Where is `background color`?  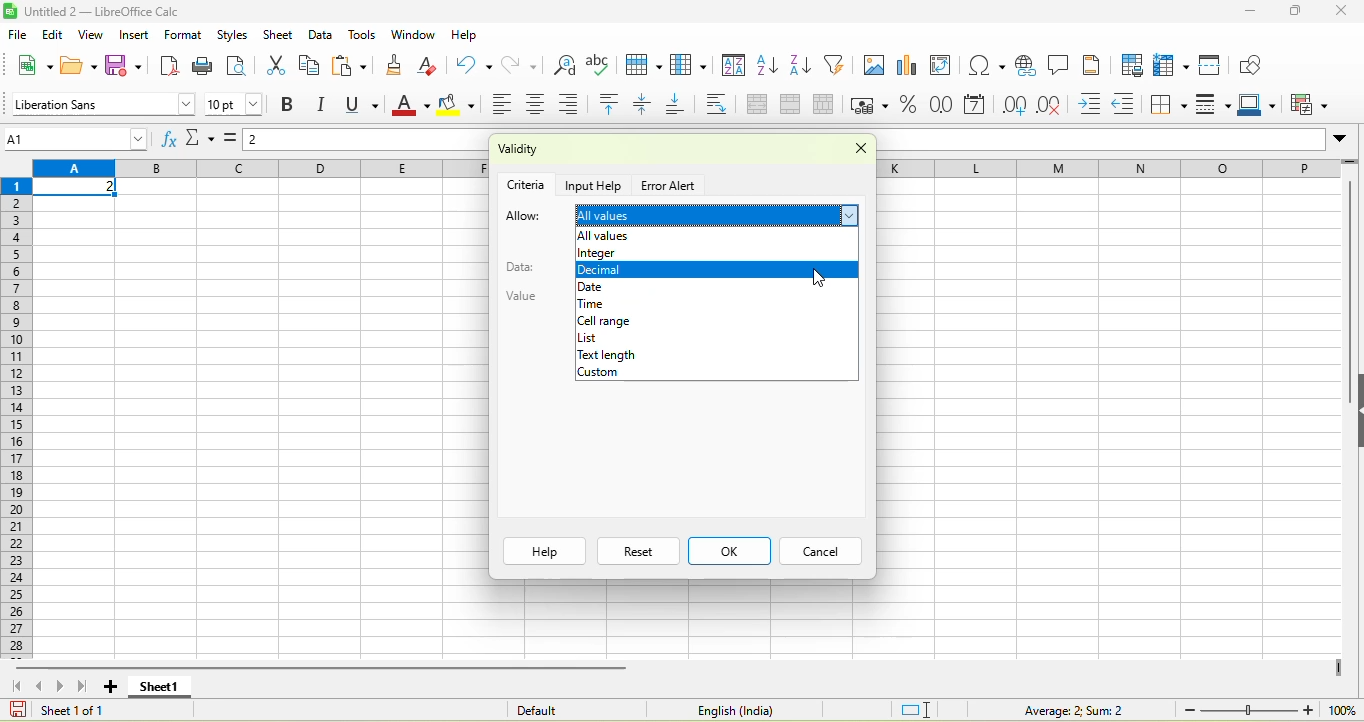 background color is located at coordinates (457, 106).